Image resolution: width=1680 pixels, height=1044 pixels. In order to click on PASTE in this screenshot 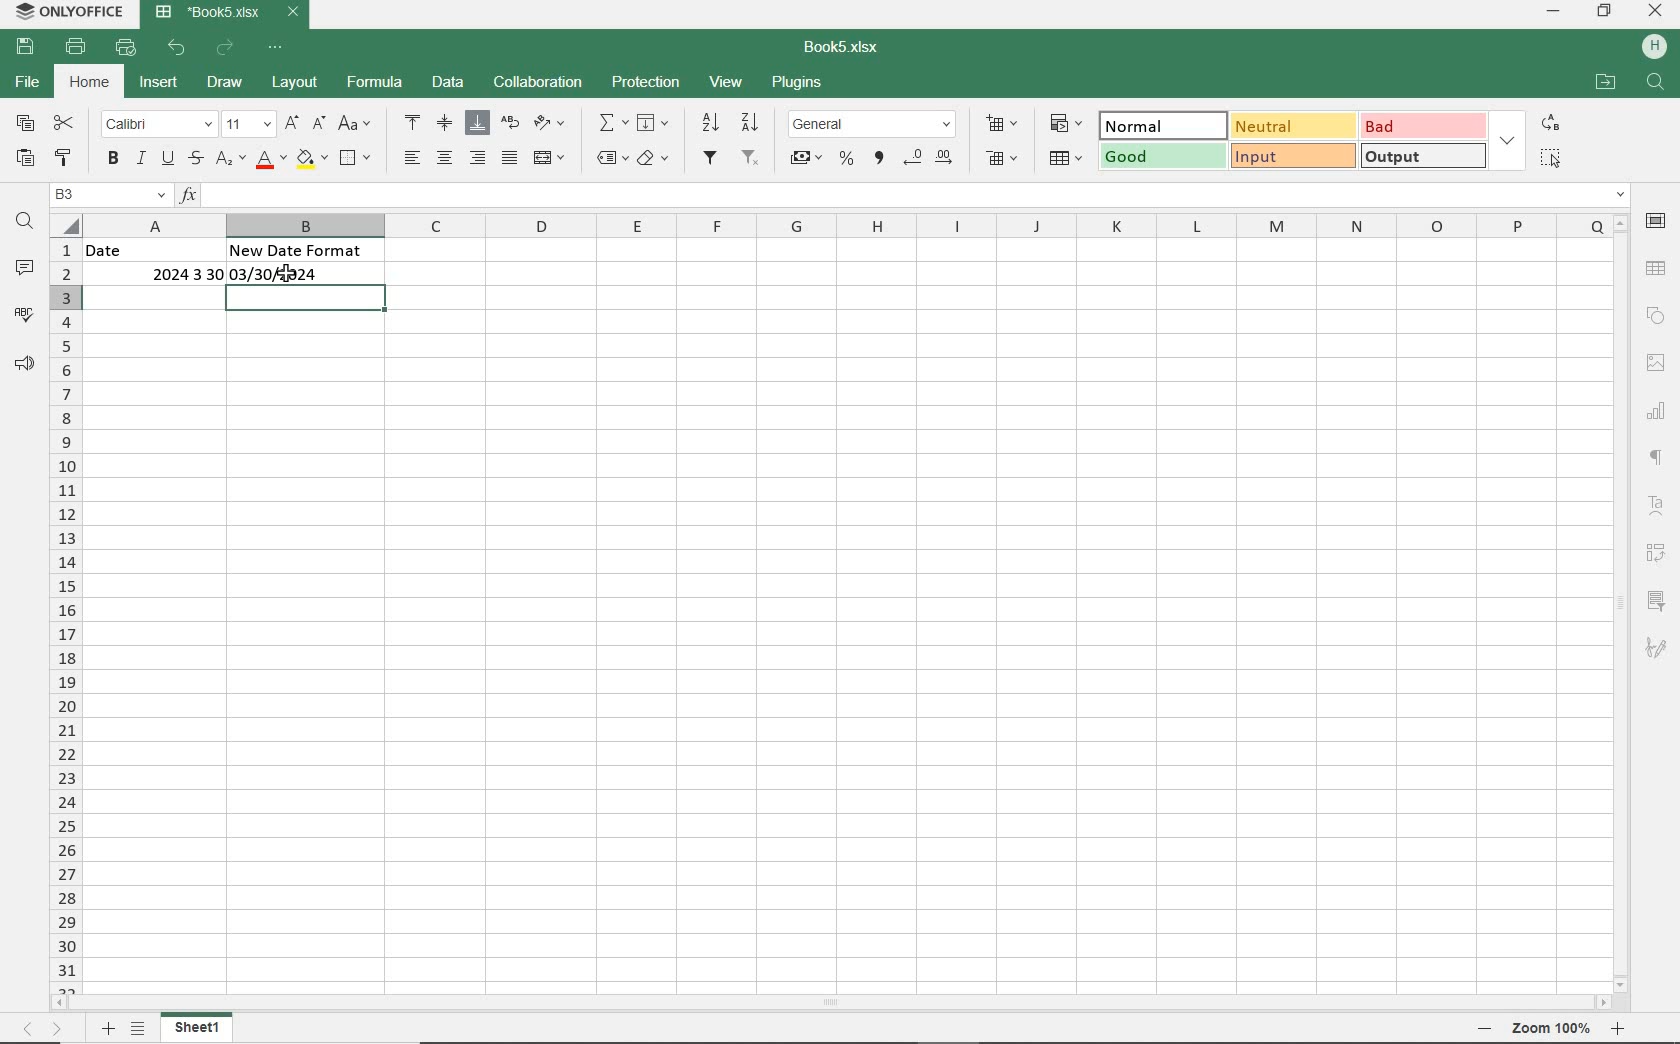, I will do `click(25, 159)`.